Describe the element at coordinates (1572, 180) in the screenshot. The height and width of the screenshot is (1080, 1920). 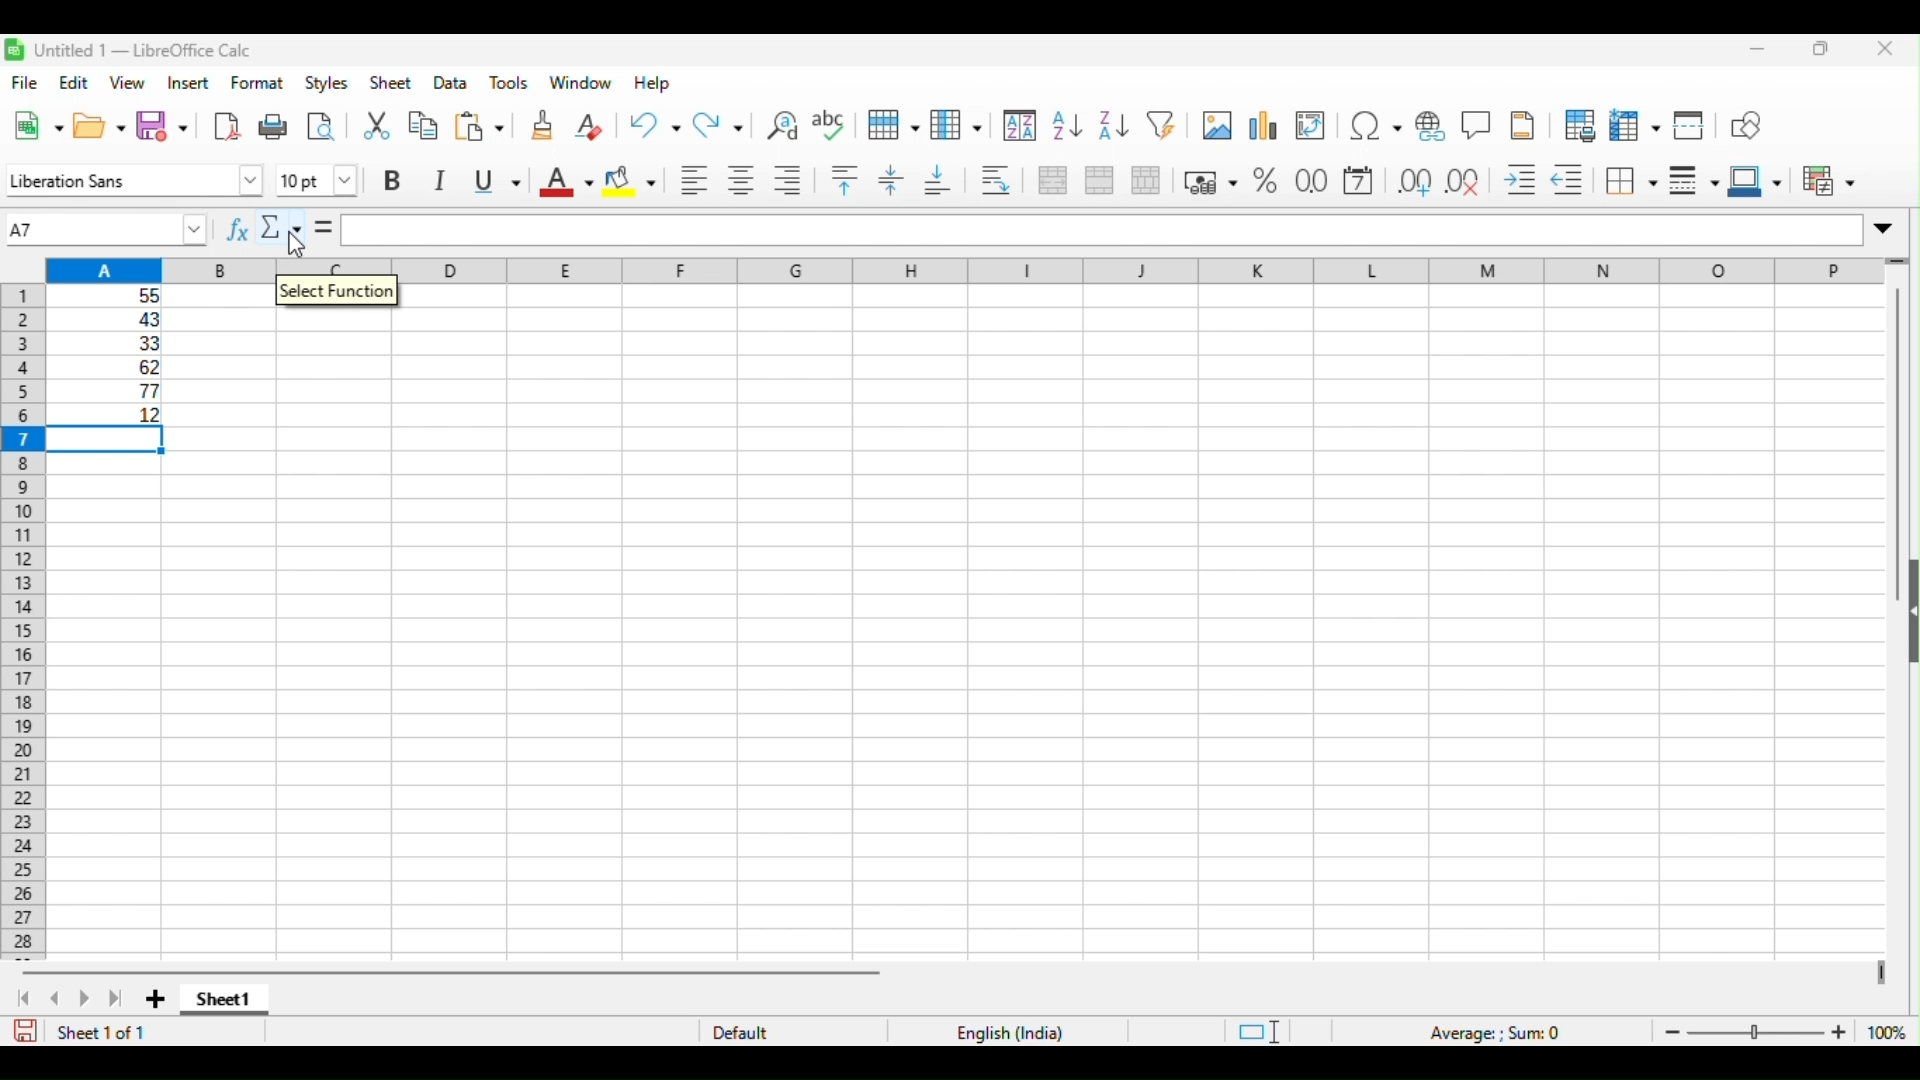
I see `decrease indent` at that location.